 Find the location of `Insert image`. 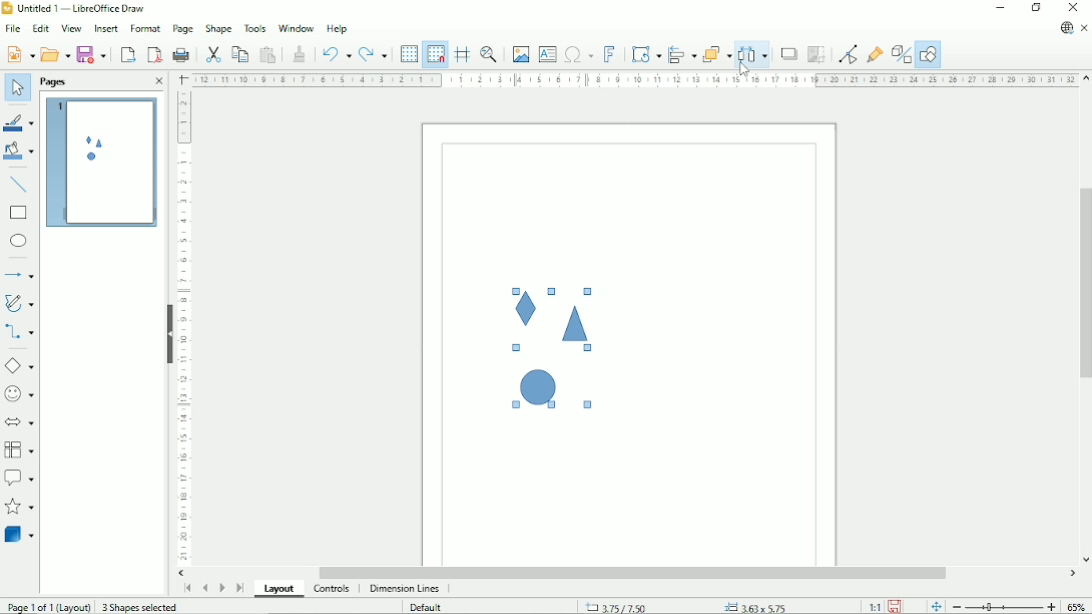

Insert image is located at coordinates (521, 55).